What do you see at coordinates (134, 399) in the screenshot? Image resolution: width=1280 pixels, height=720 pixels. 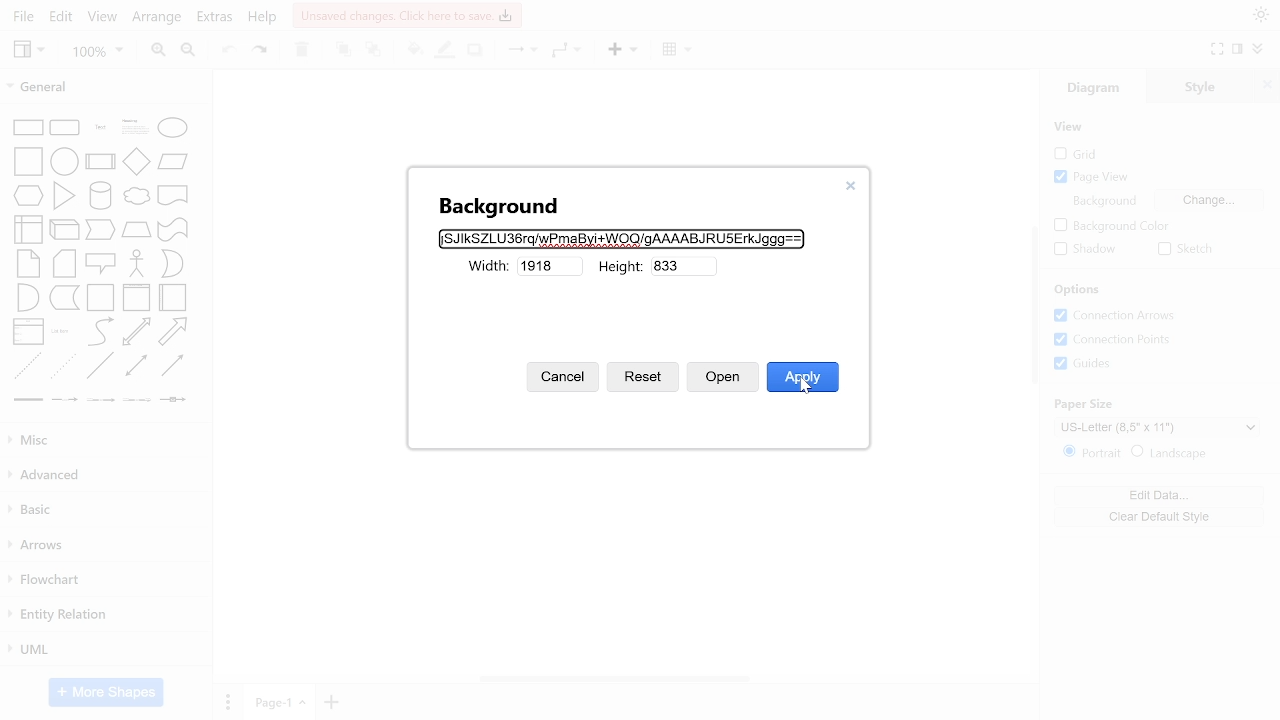 I see `general shapes` at bounding box center [134, 399].